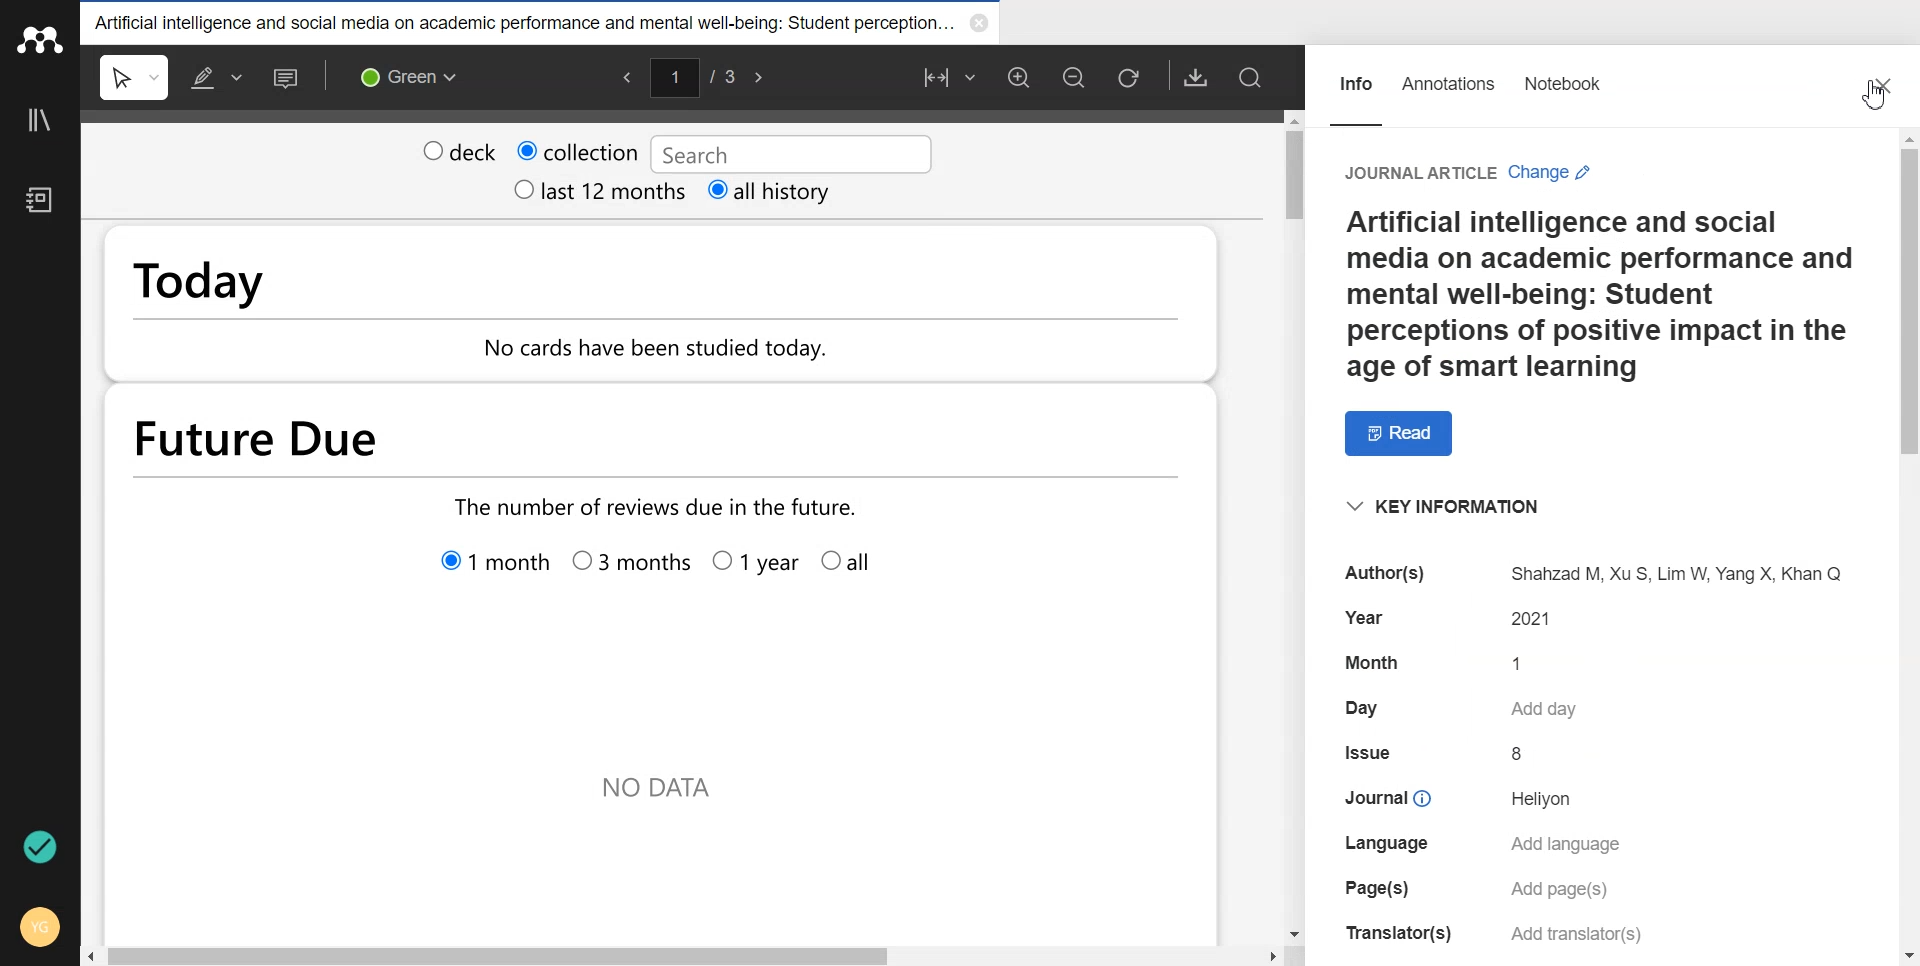 The width and height of the screenshot is (1920, 966). I want to click on Vertical scroll bar, so click(1906, 548).